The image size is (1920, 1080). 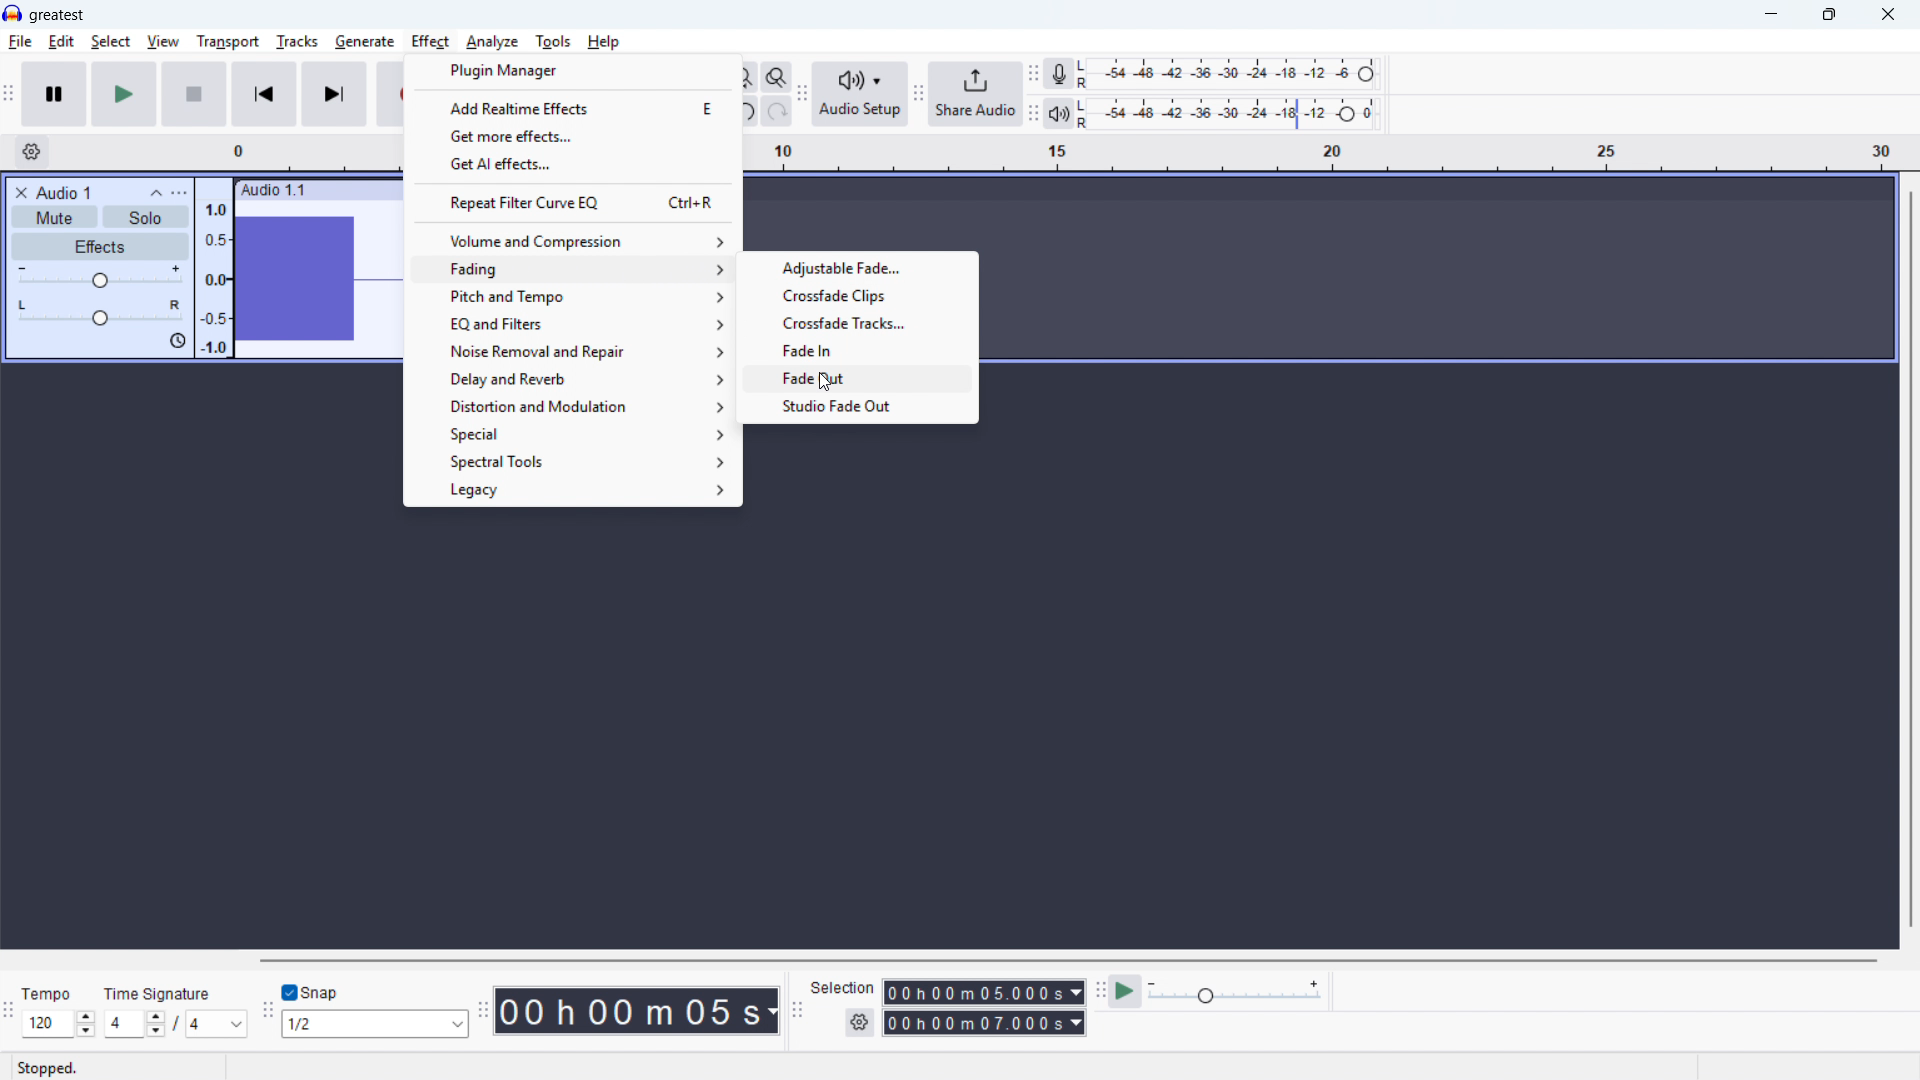 What do you see at coordinates (1773, 15) in the screenshot?
I see `minimise ` at bounding box center [1773, 15].